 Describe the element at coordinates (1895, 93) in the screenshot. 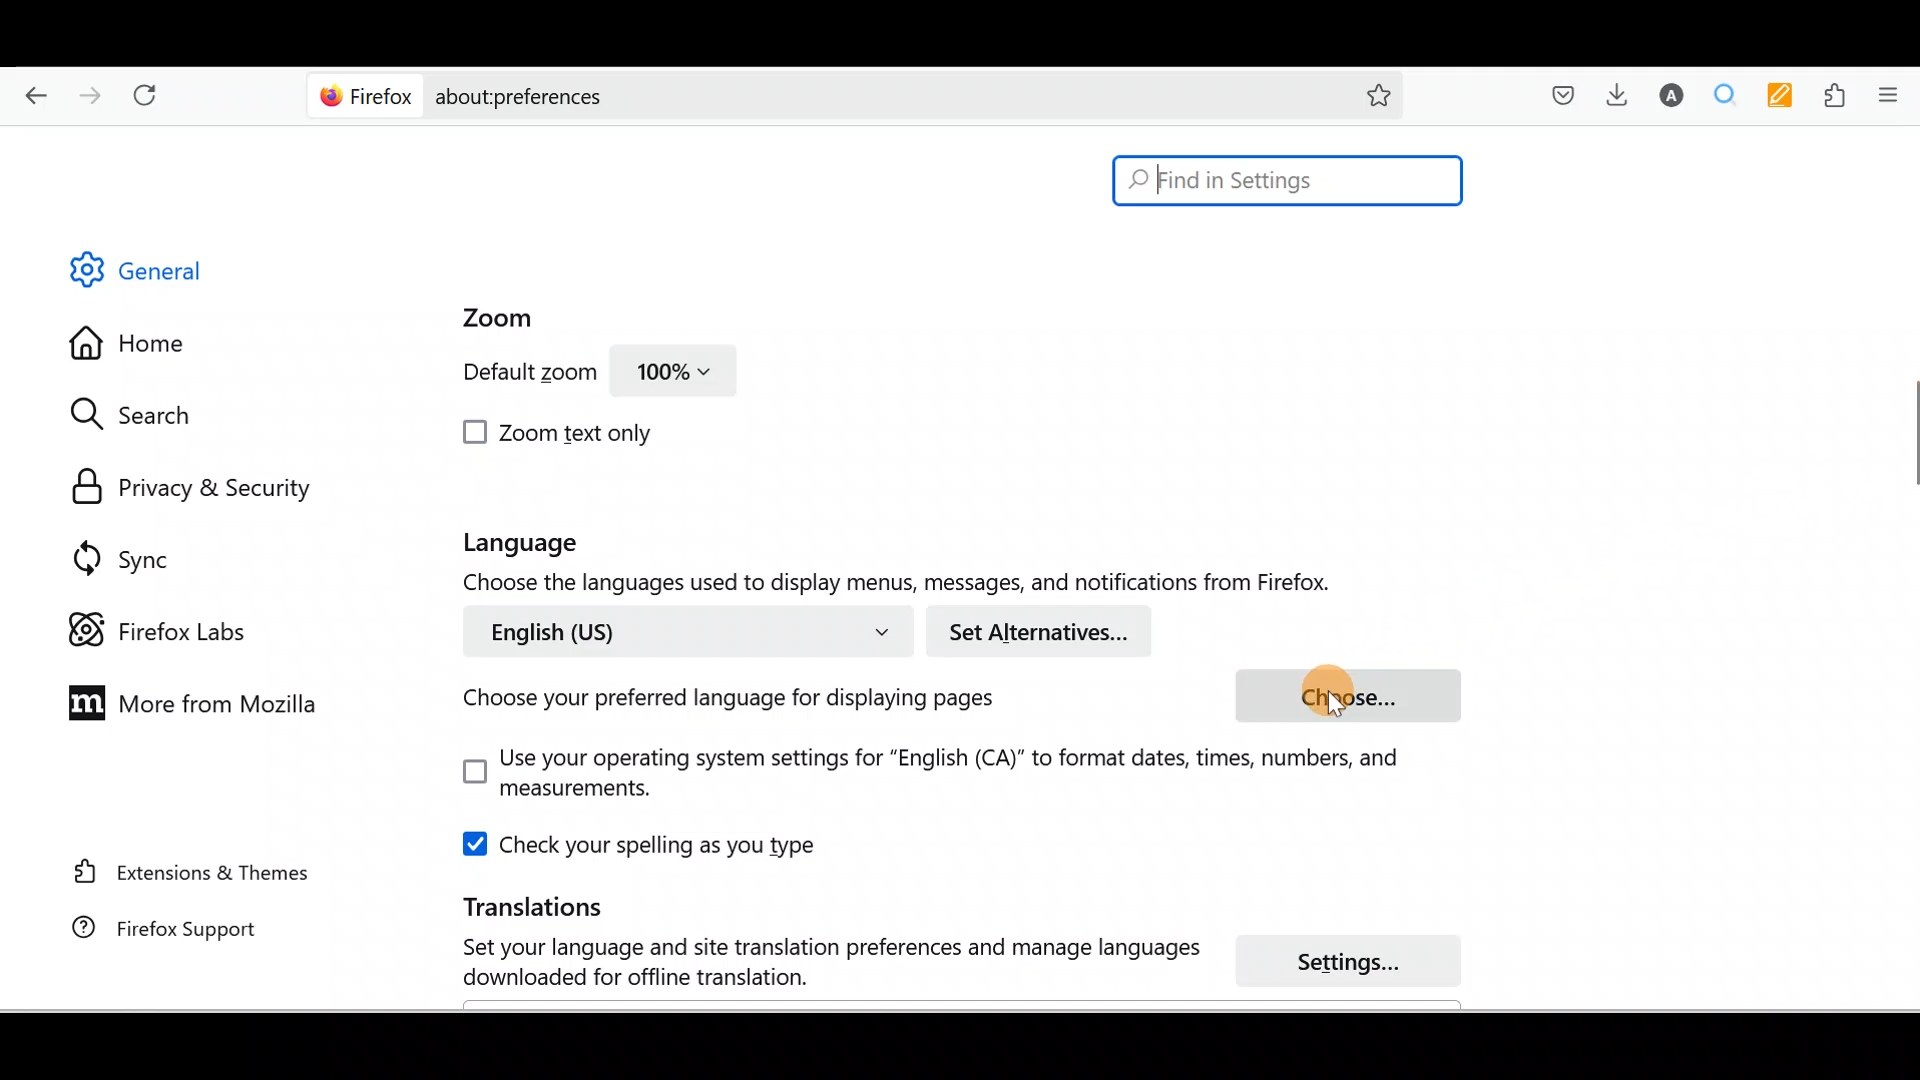

I see `Open application menu` at that location.